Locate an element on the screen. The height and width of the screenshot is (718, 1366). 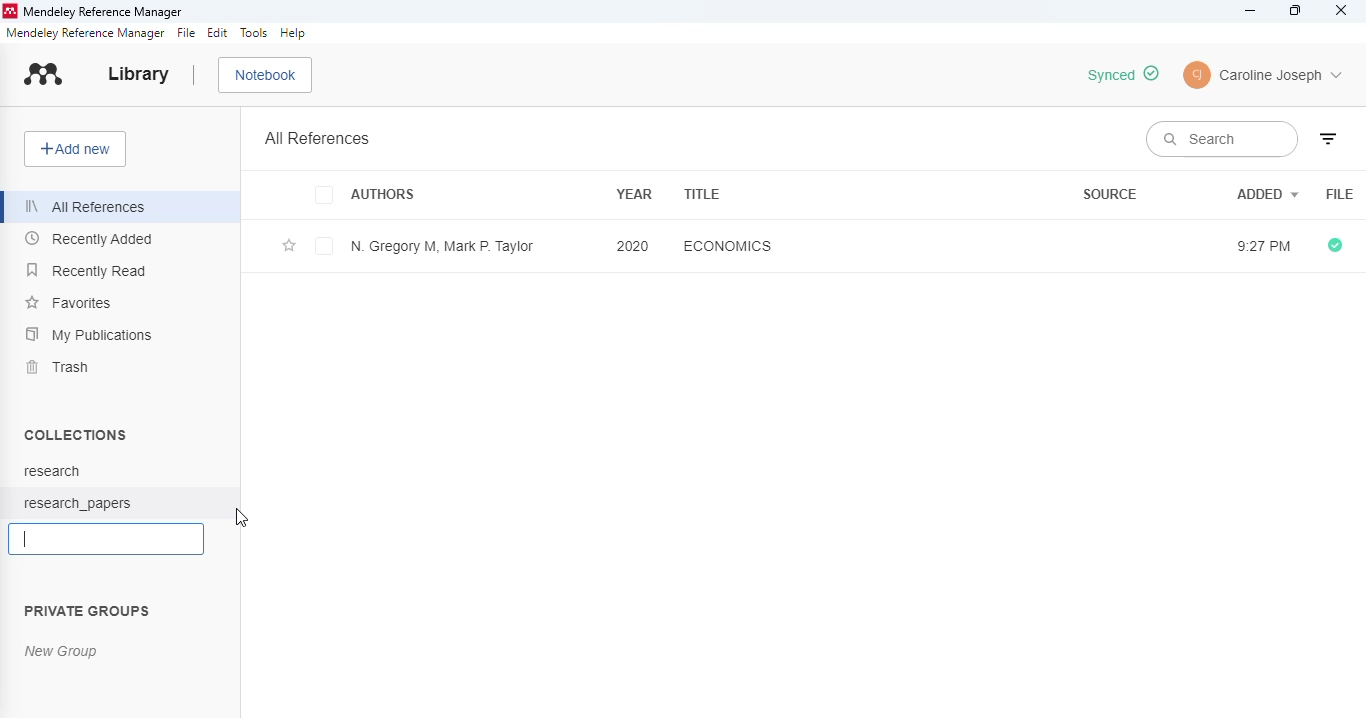
all references is located at coordinates (318, 138).